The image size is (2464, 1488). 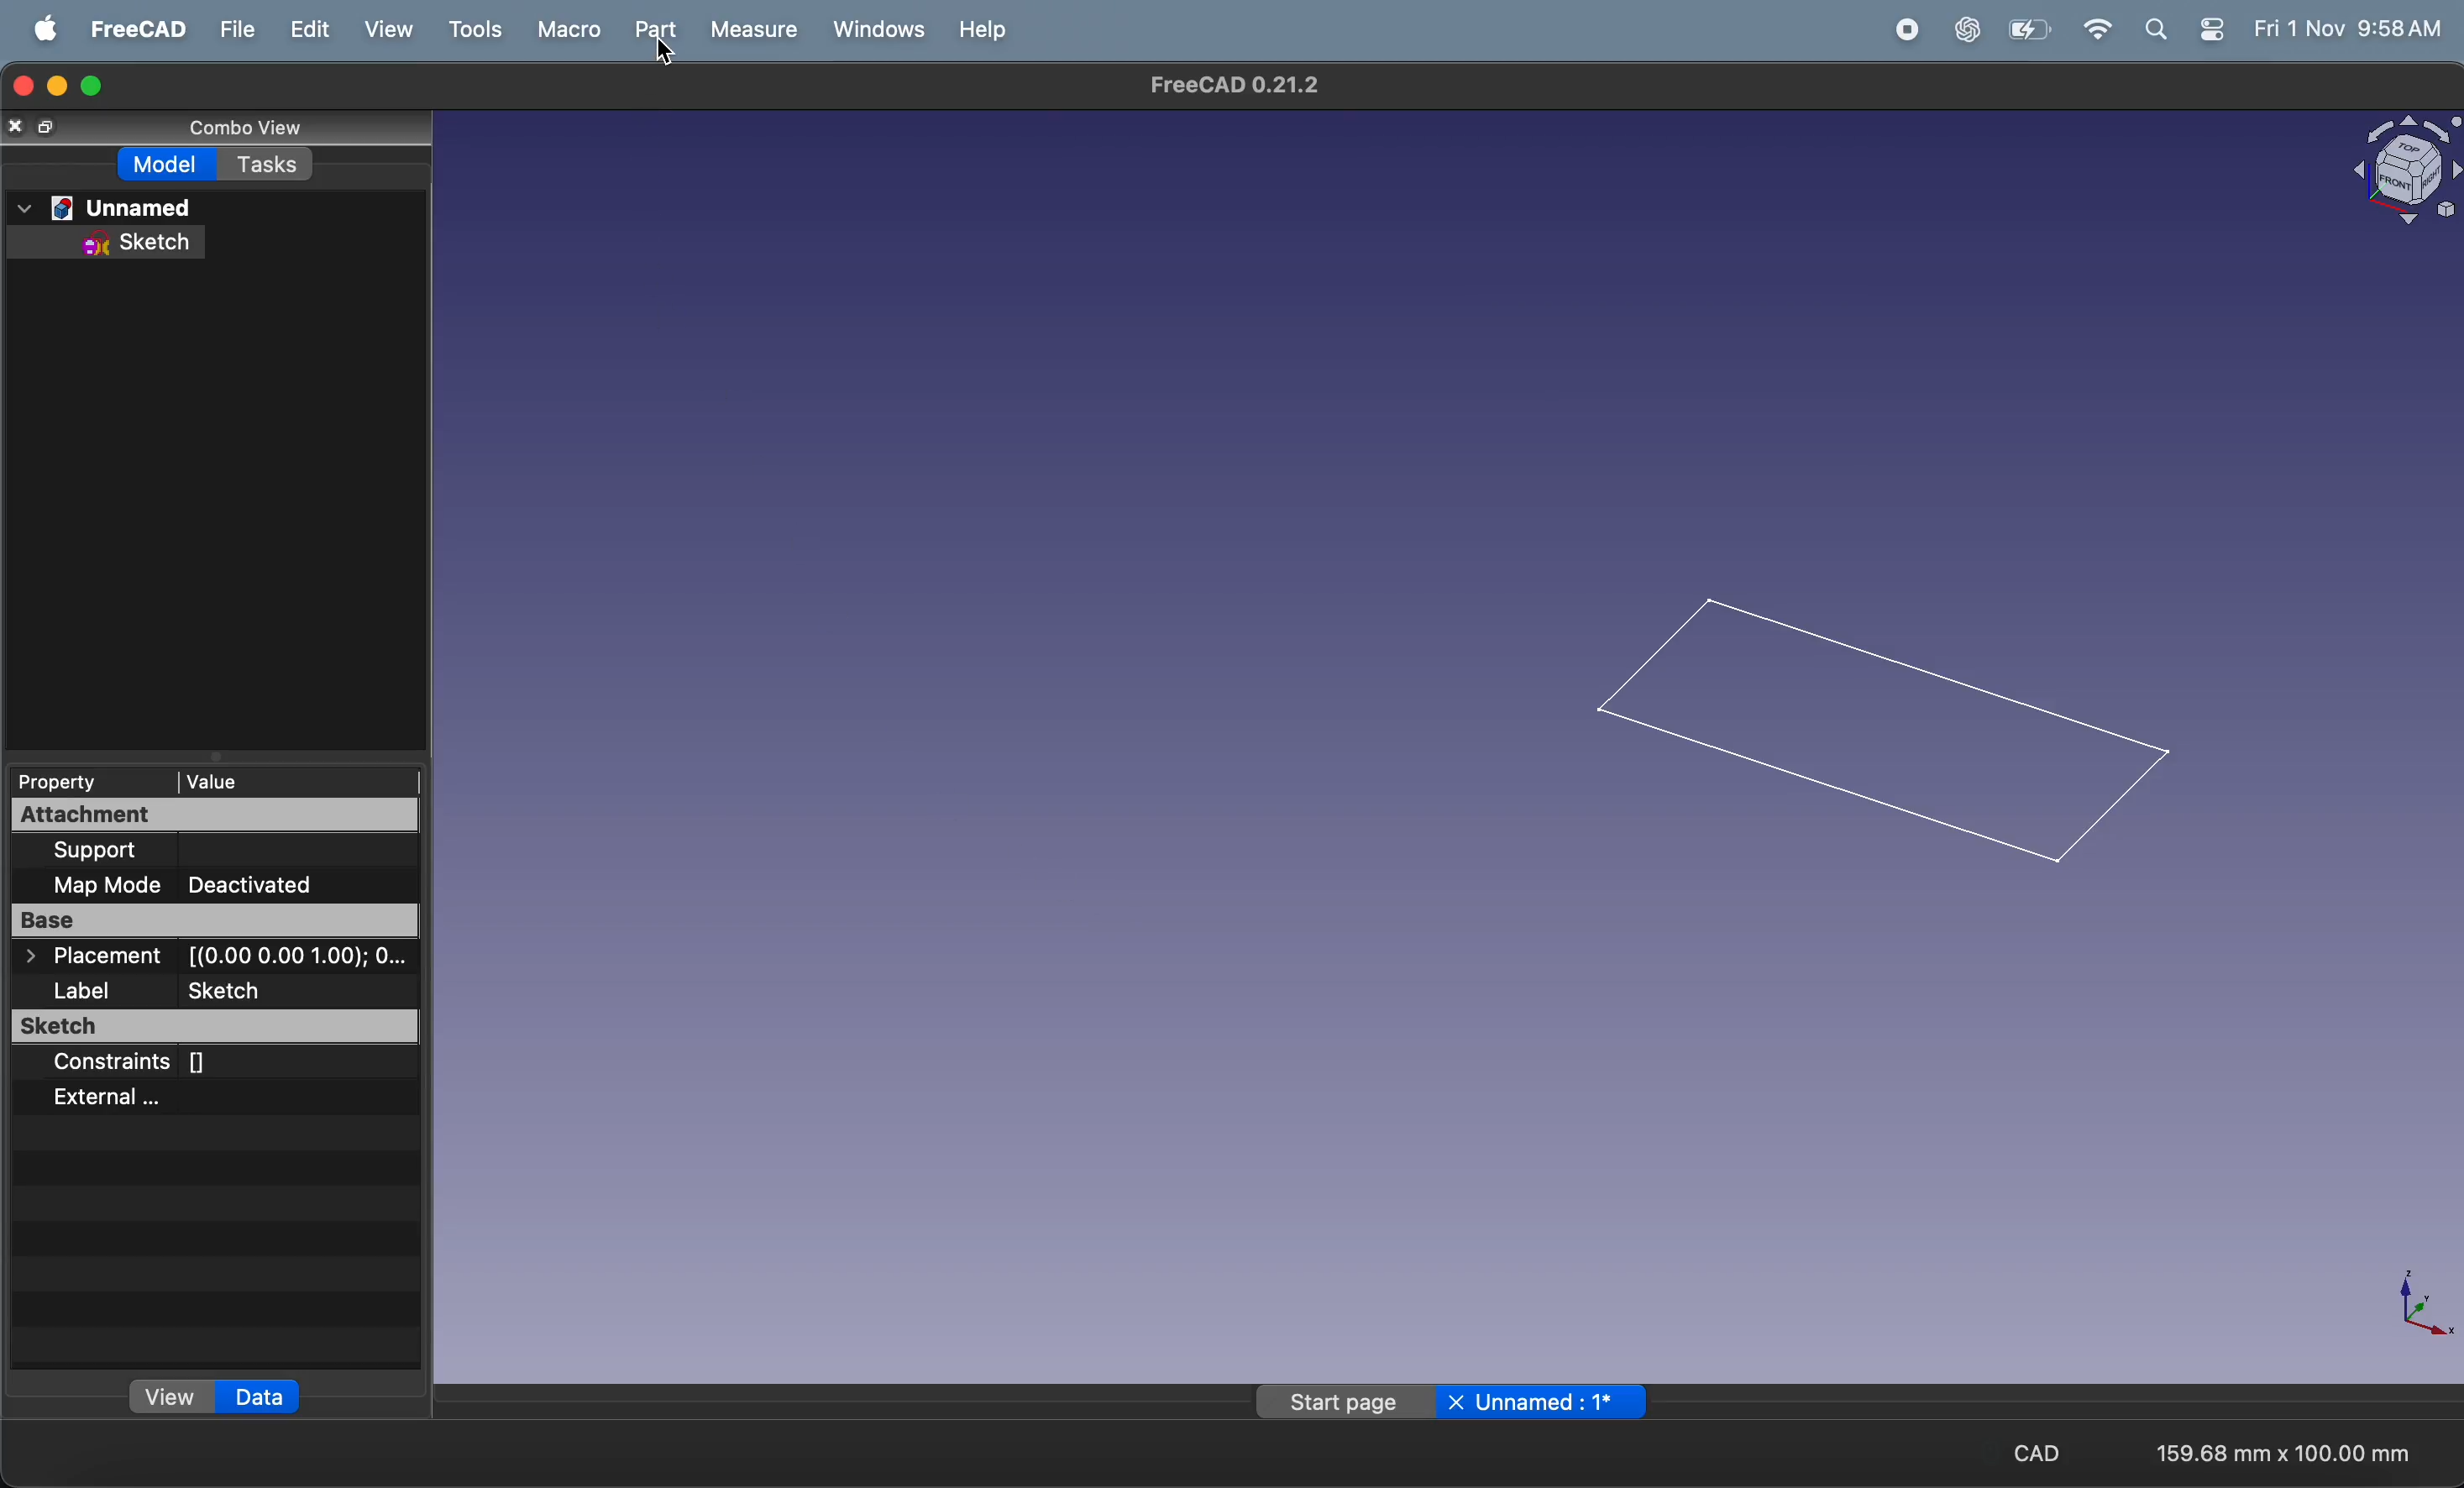 What do you see at coordinates (302, 29) in the screenshot?
I see `edit` at bounding box center [302, 29].